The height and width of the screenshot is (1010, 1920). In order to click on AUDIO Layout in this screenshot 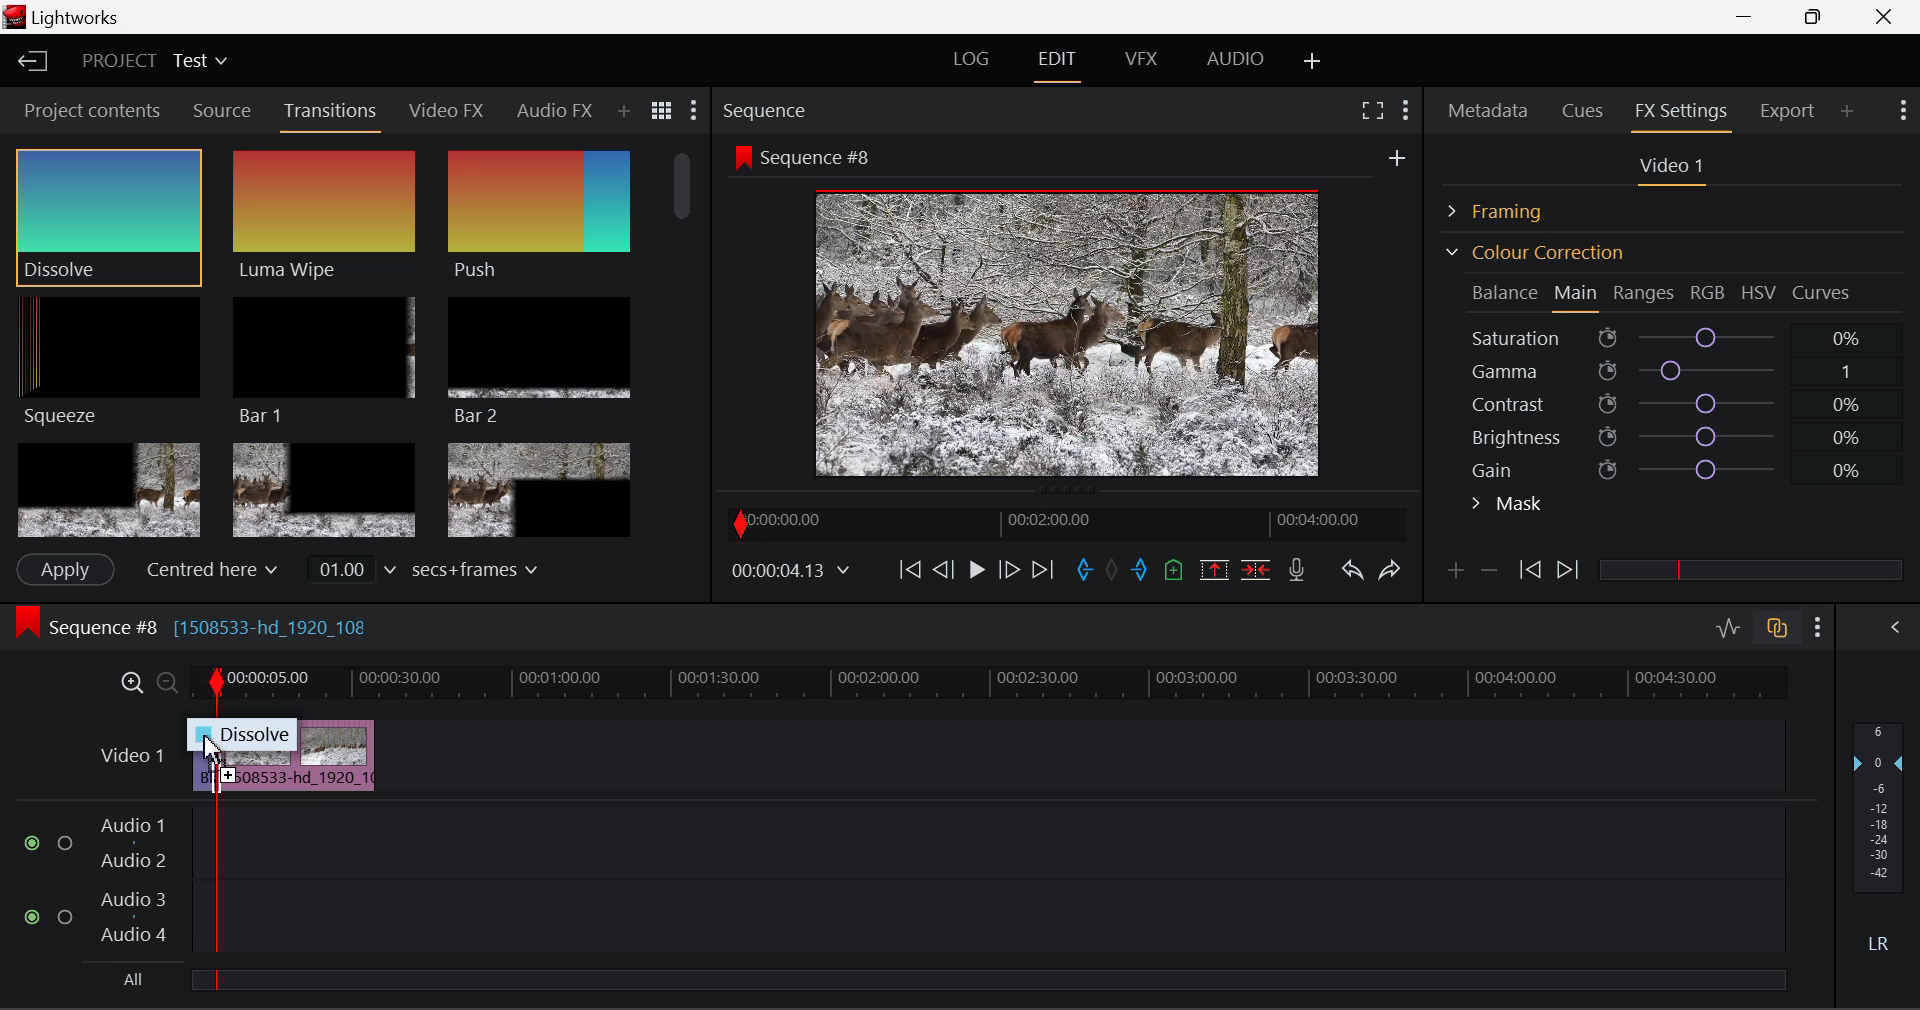, I will do `click(1234, 58)`.